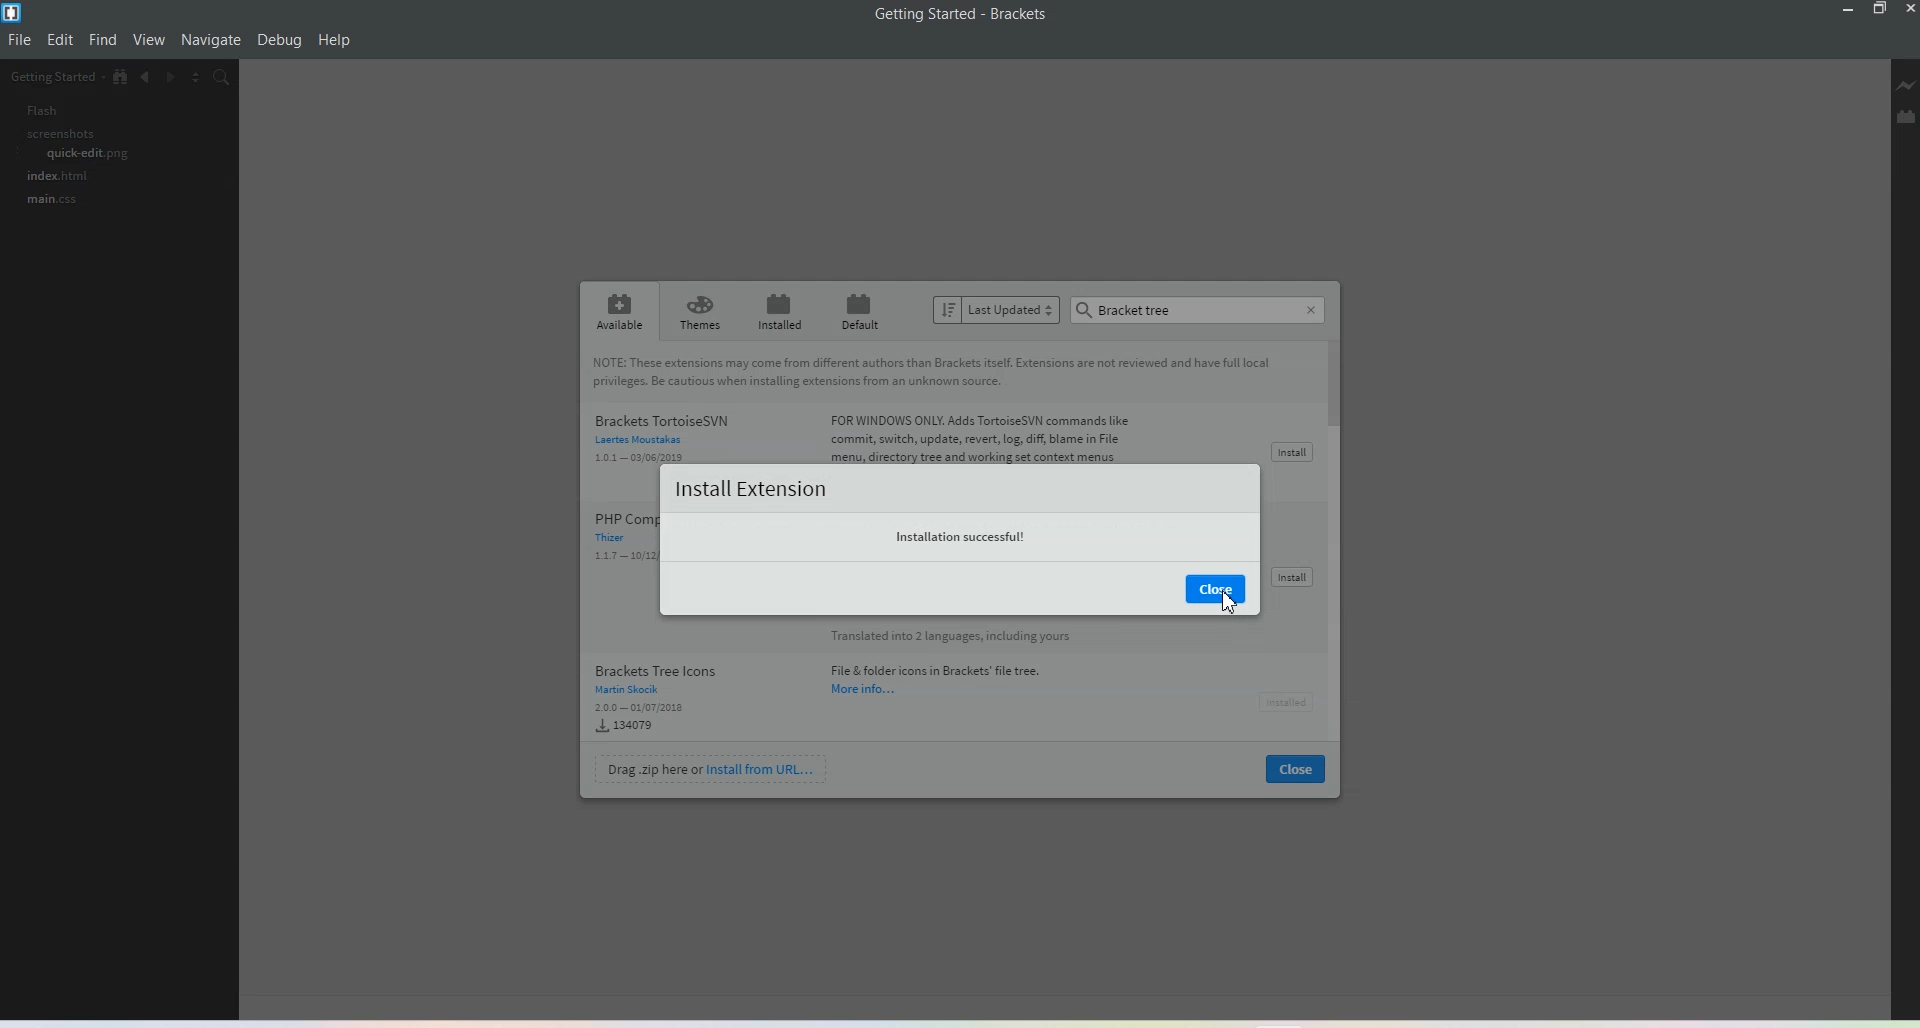 The width and height of the screenshot is (1920, 1028). I want to click on Help, so click(335, 41).